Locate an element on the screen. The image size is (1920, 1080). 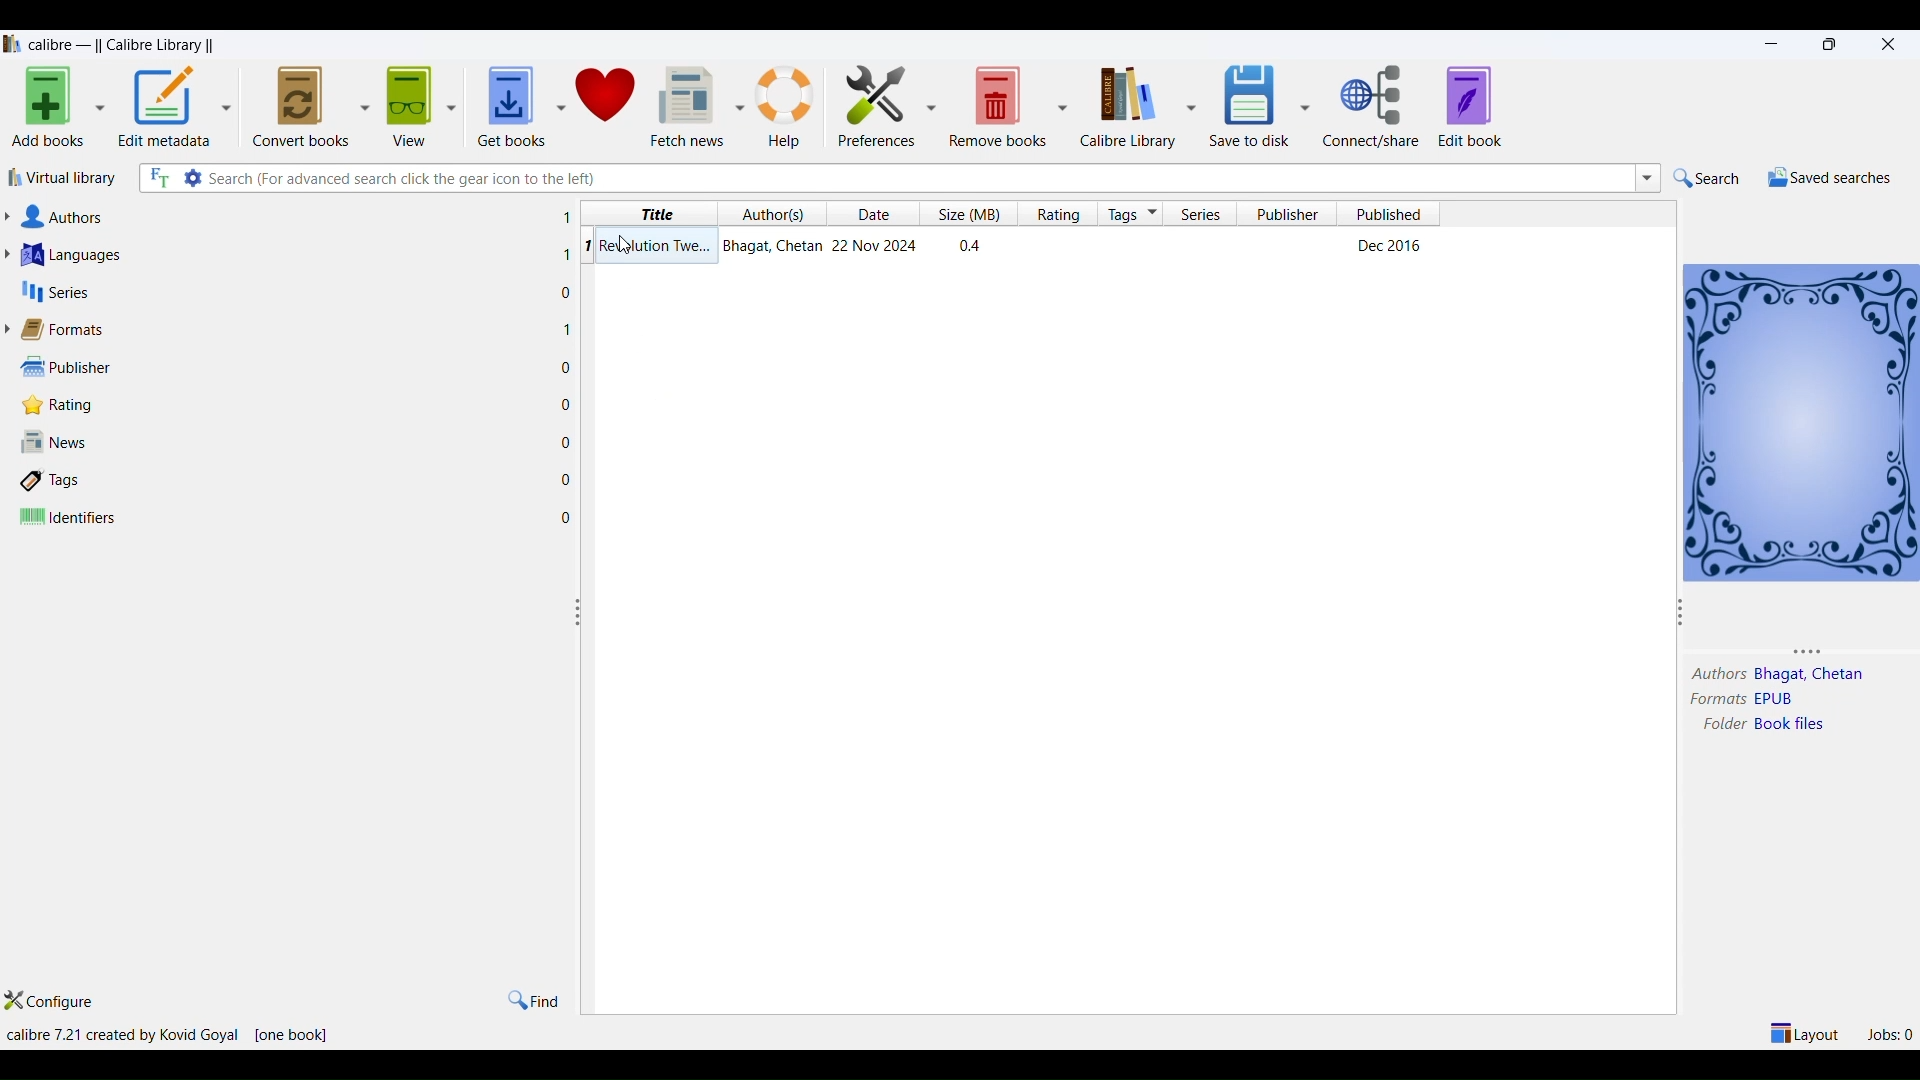
calibre library options dropdown button is located at coordinates (1191, 105).